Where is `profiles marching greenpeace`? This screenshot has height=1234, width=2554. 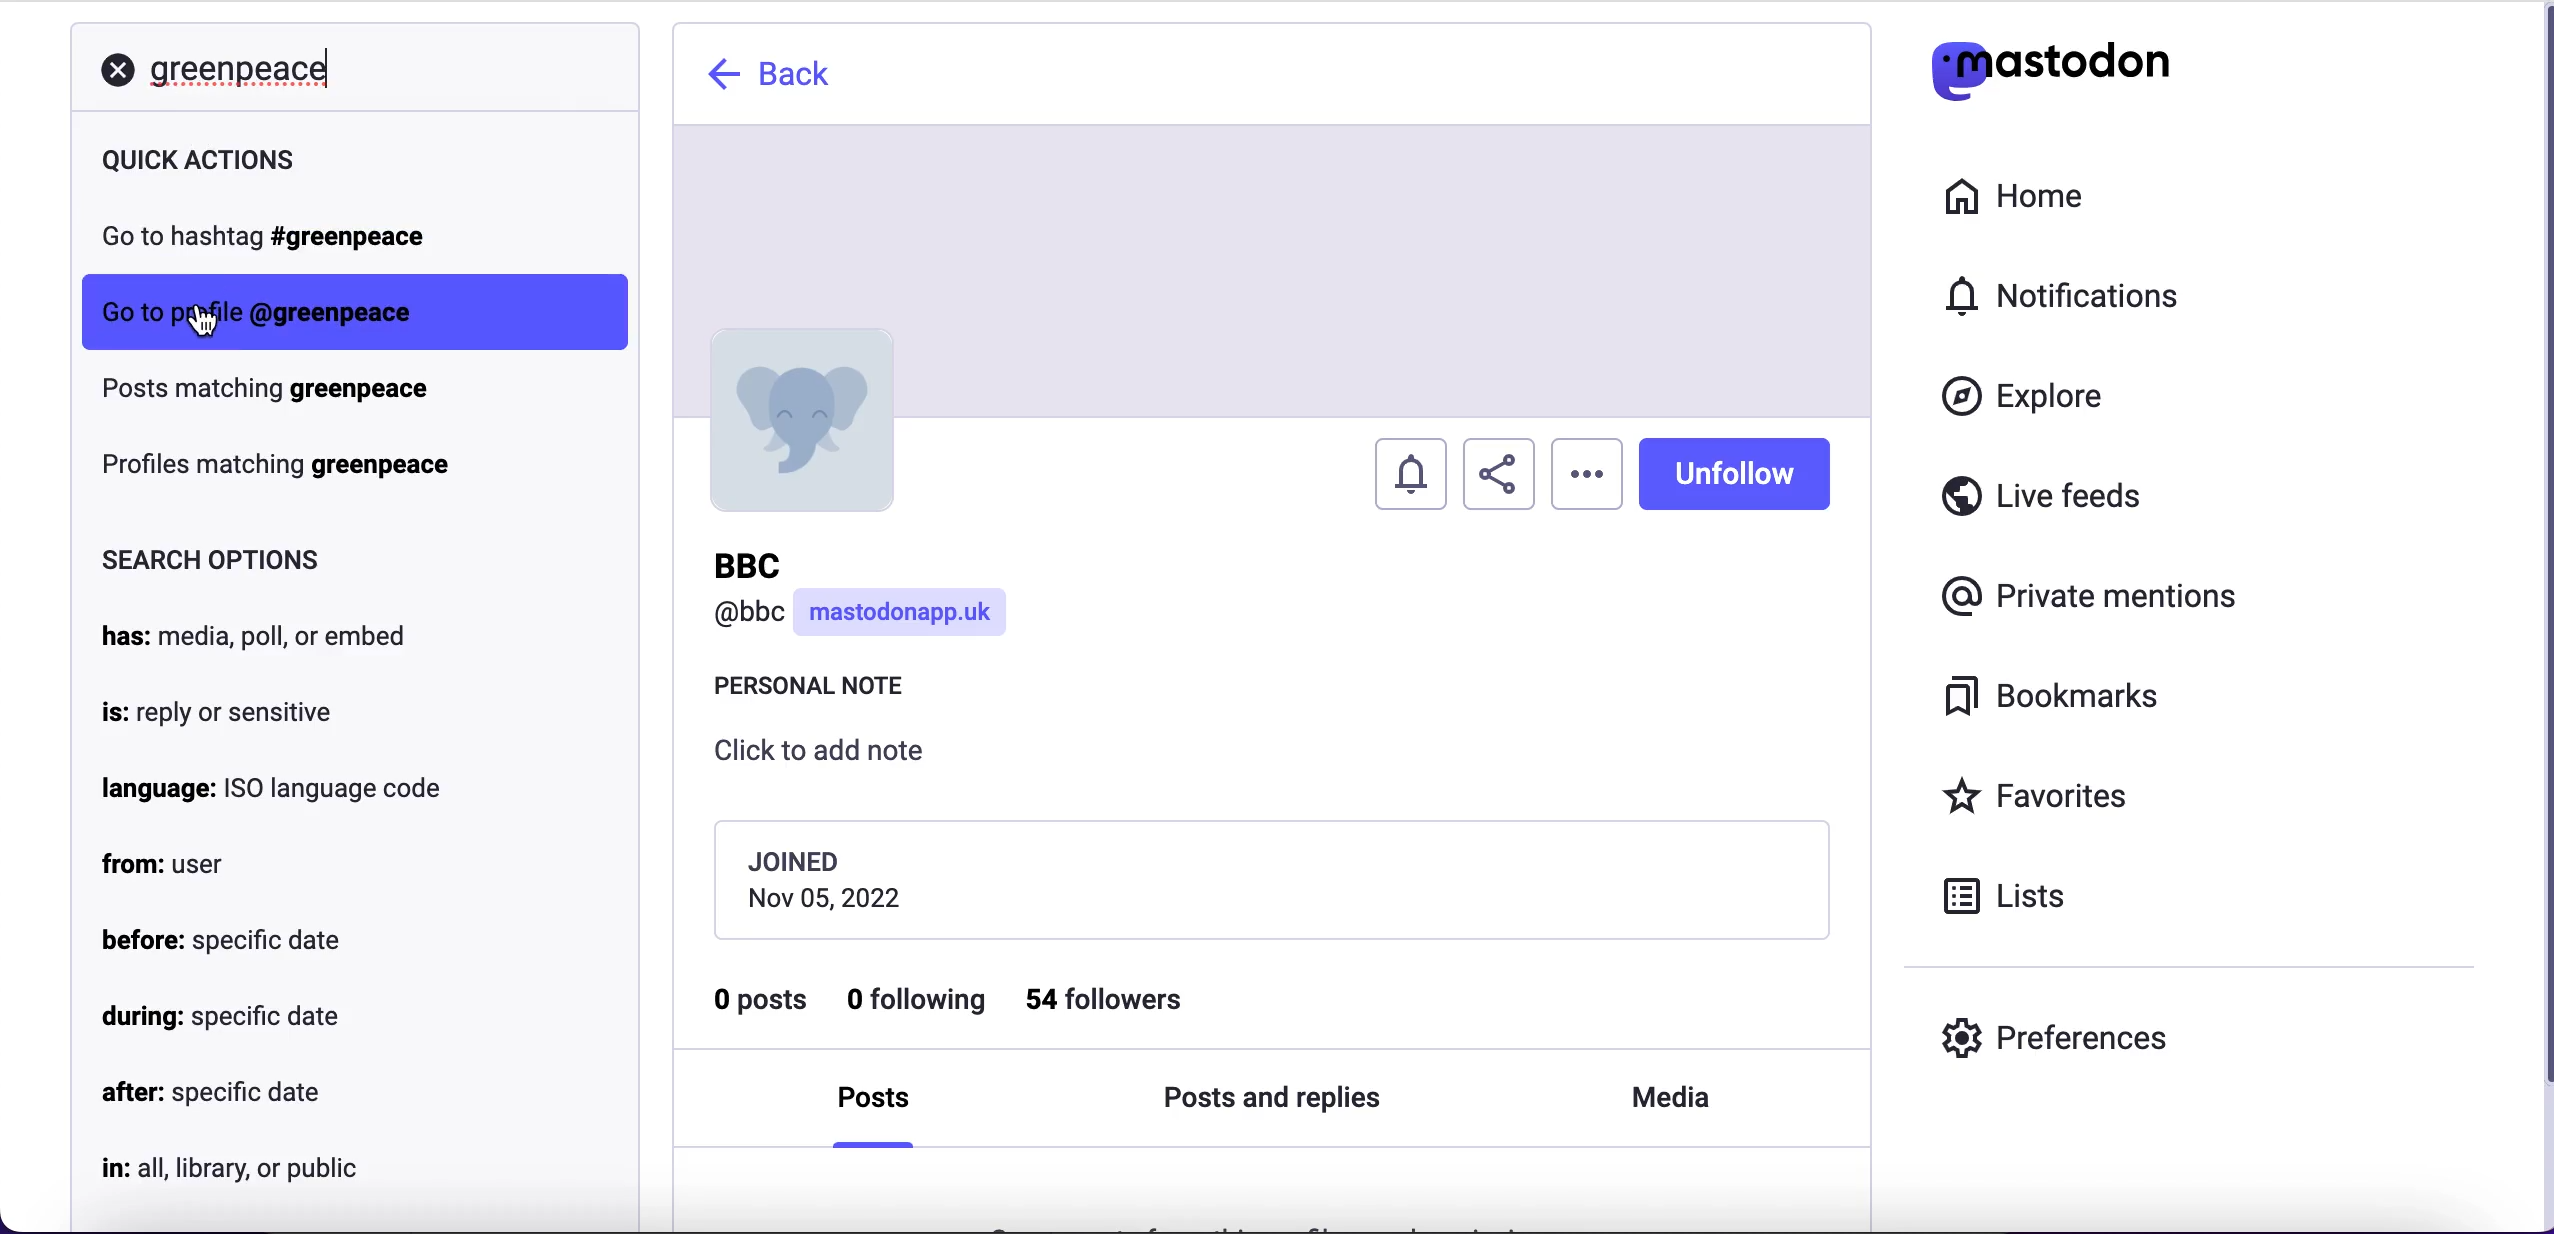 profiles marching greenpeace is located at coordinates (281, 467).